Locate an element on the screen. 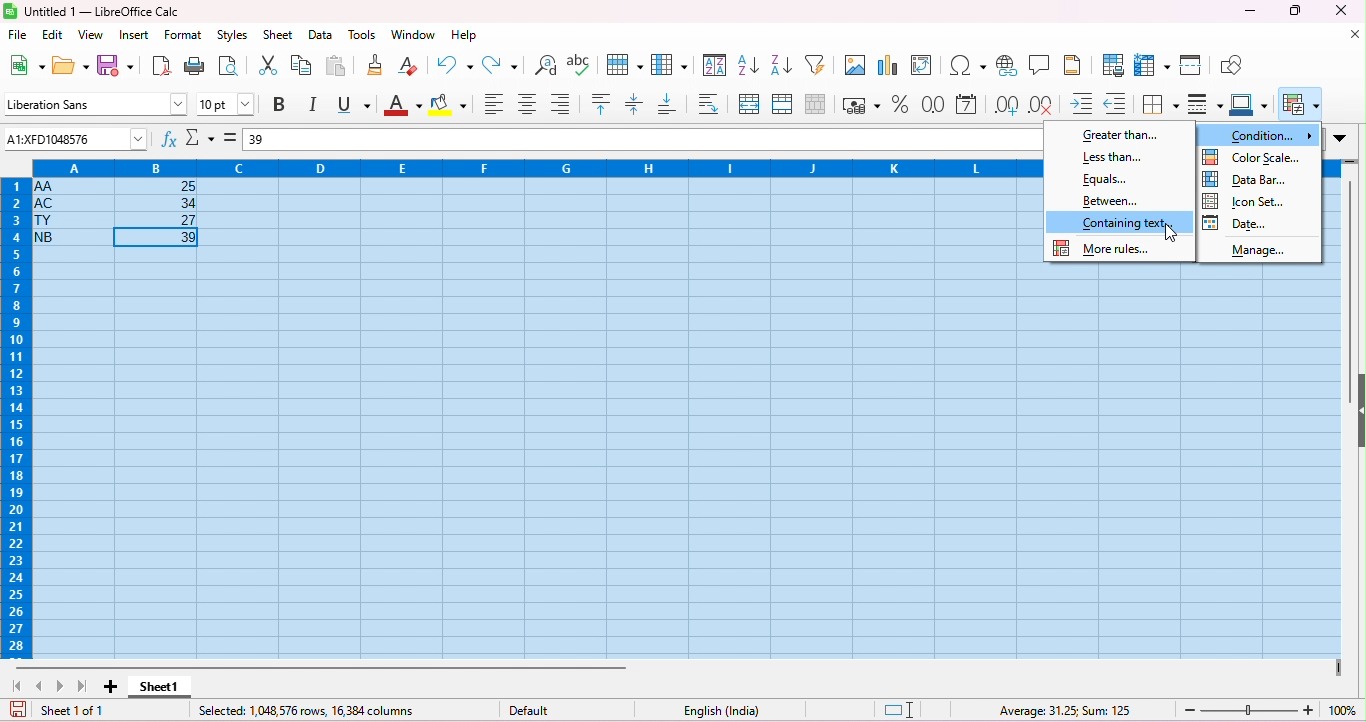  align bottom is located at coordinates (560, 103).